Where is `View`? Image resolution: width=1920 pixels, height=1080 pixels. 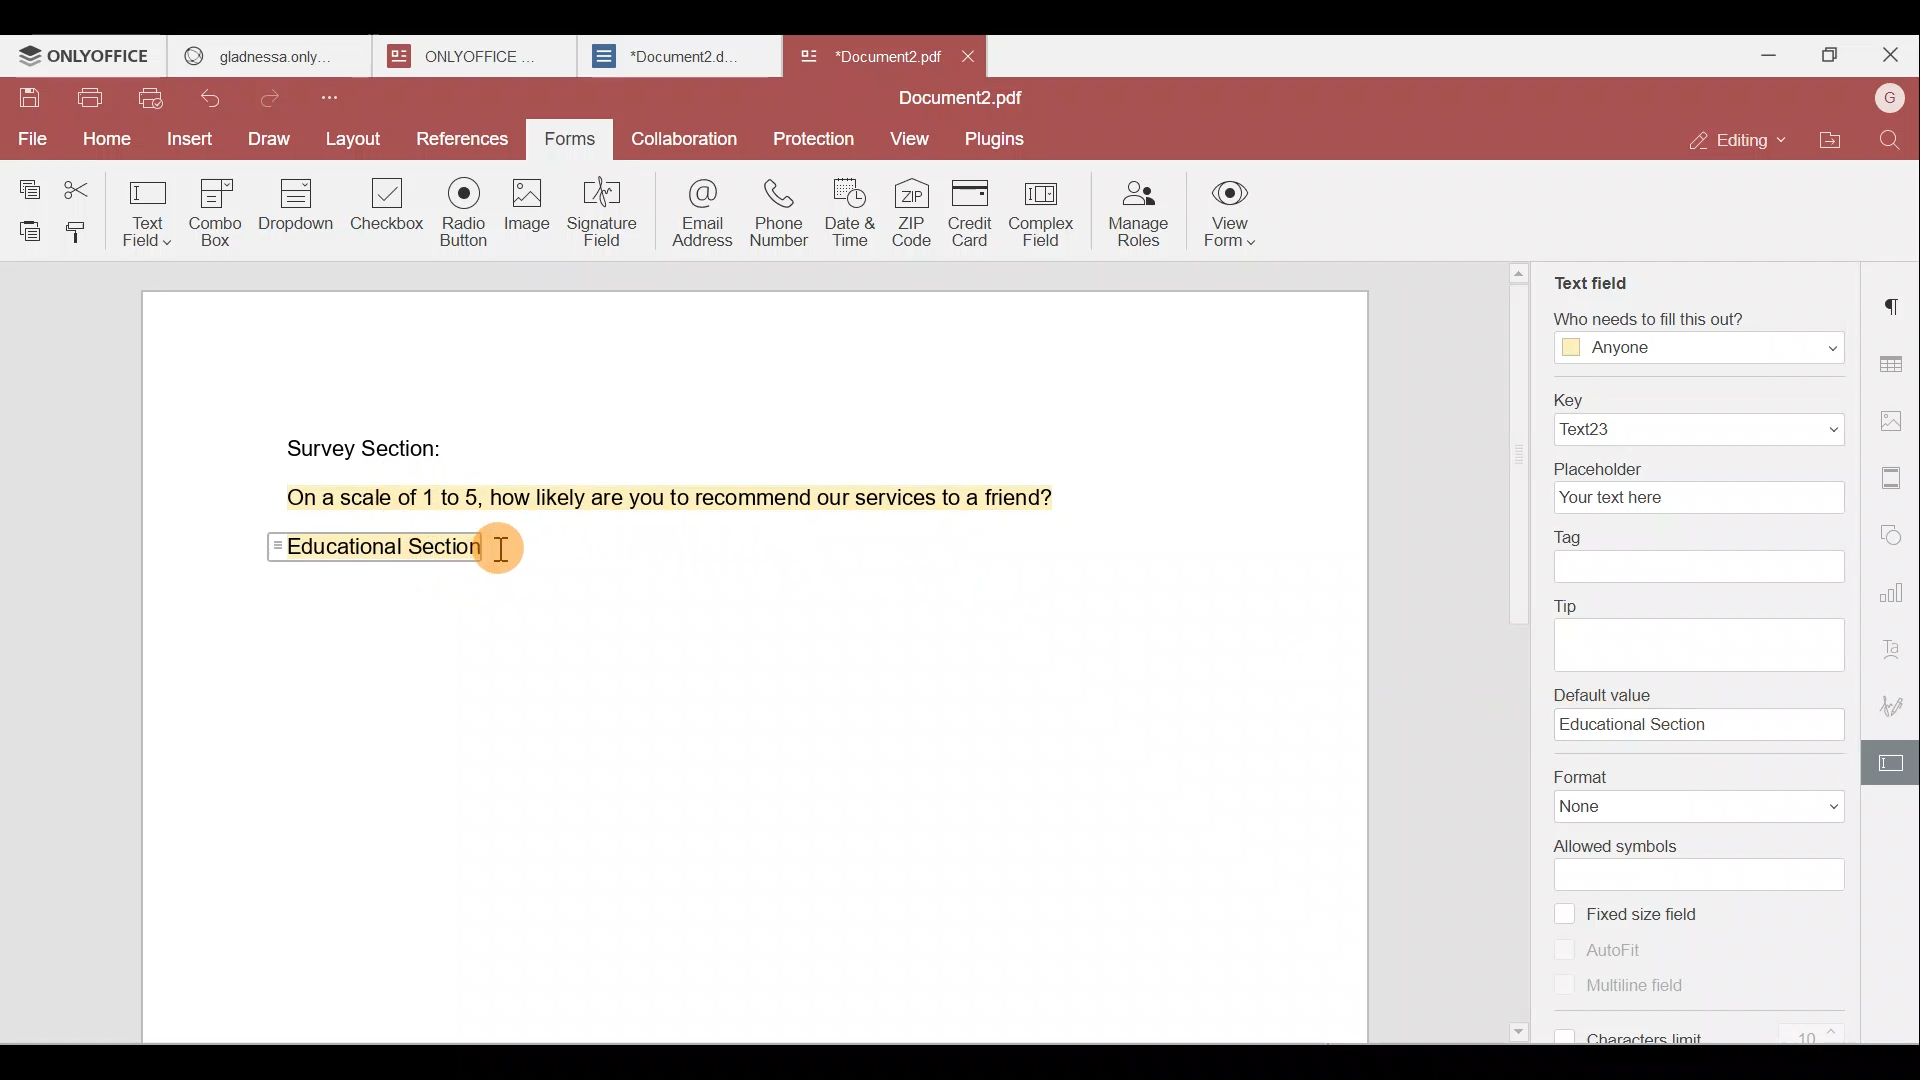 View is located at coordinates (910, 140).